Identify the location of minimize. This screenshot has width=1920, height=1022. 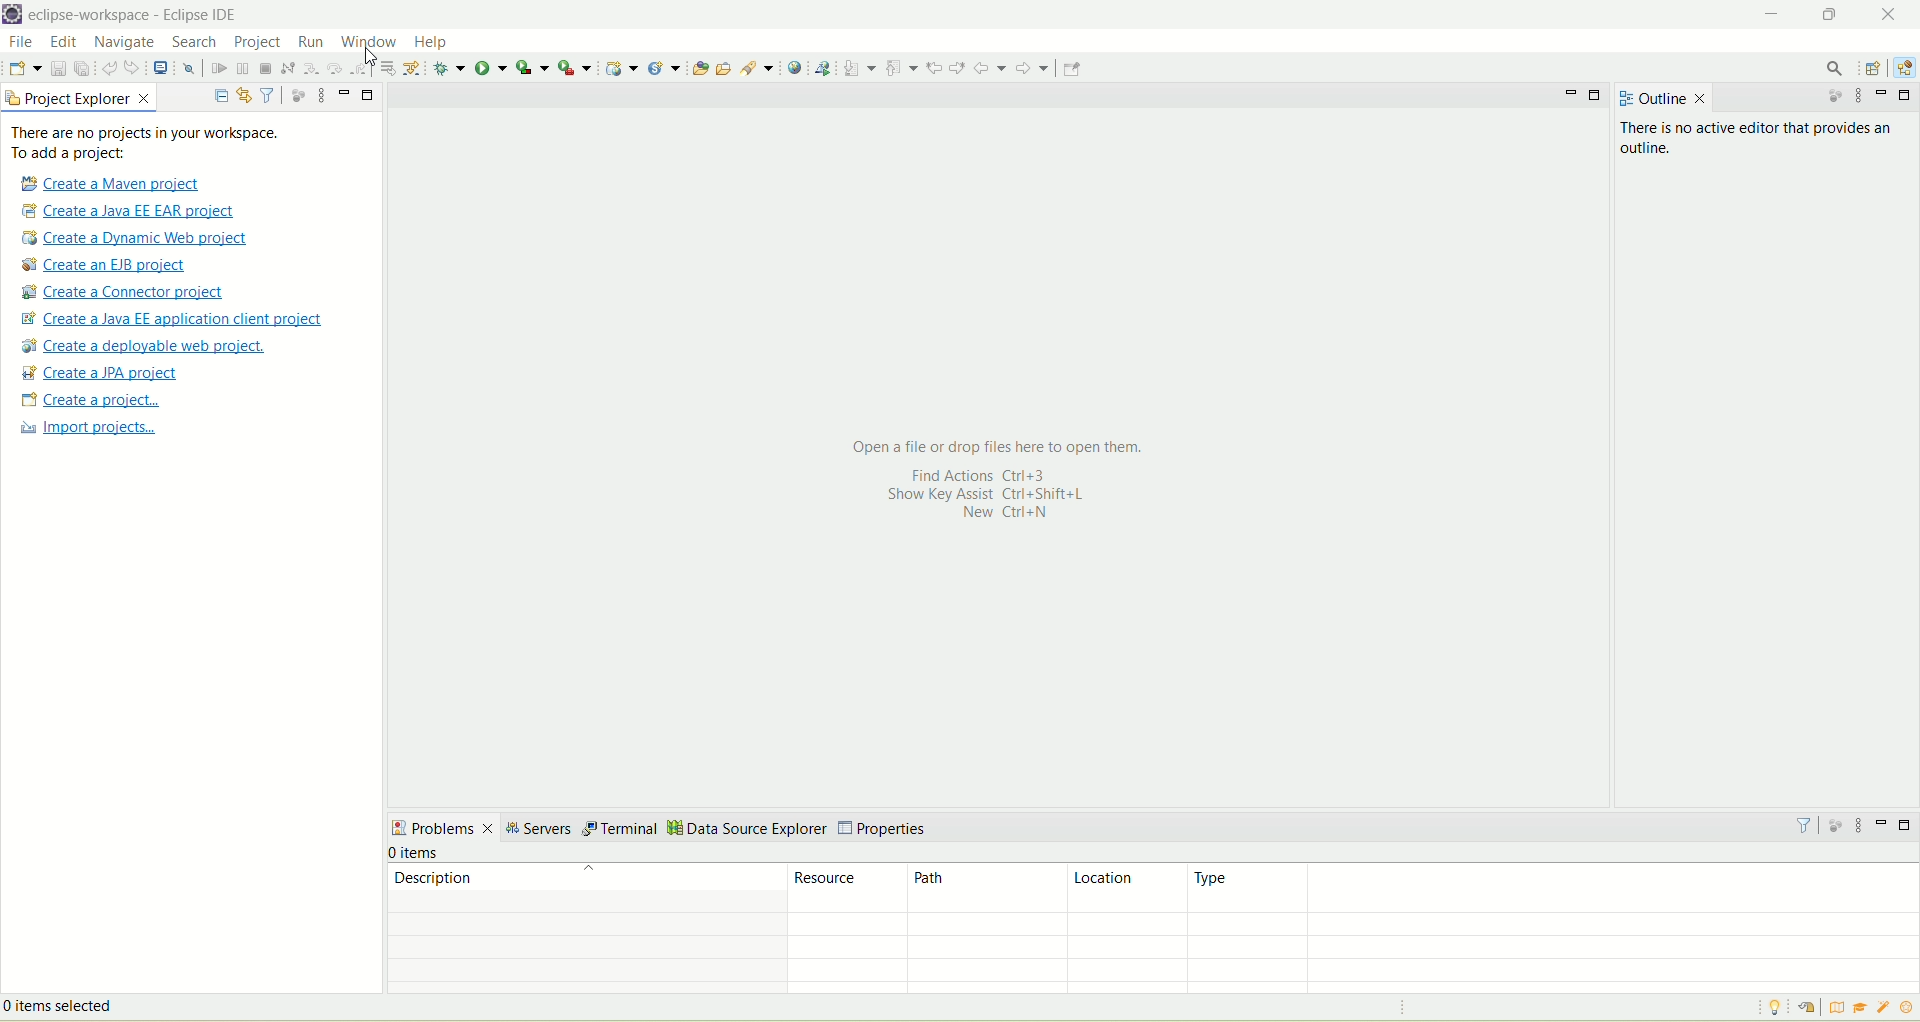
(345, 91).